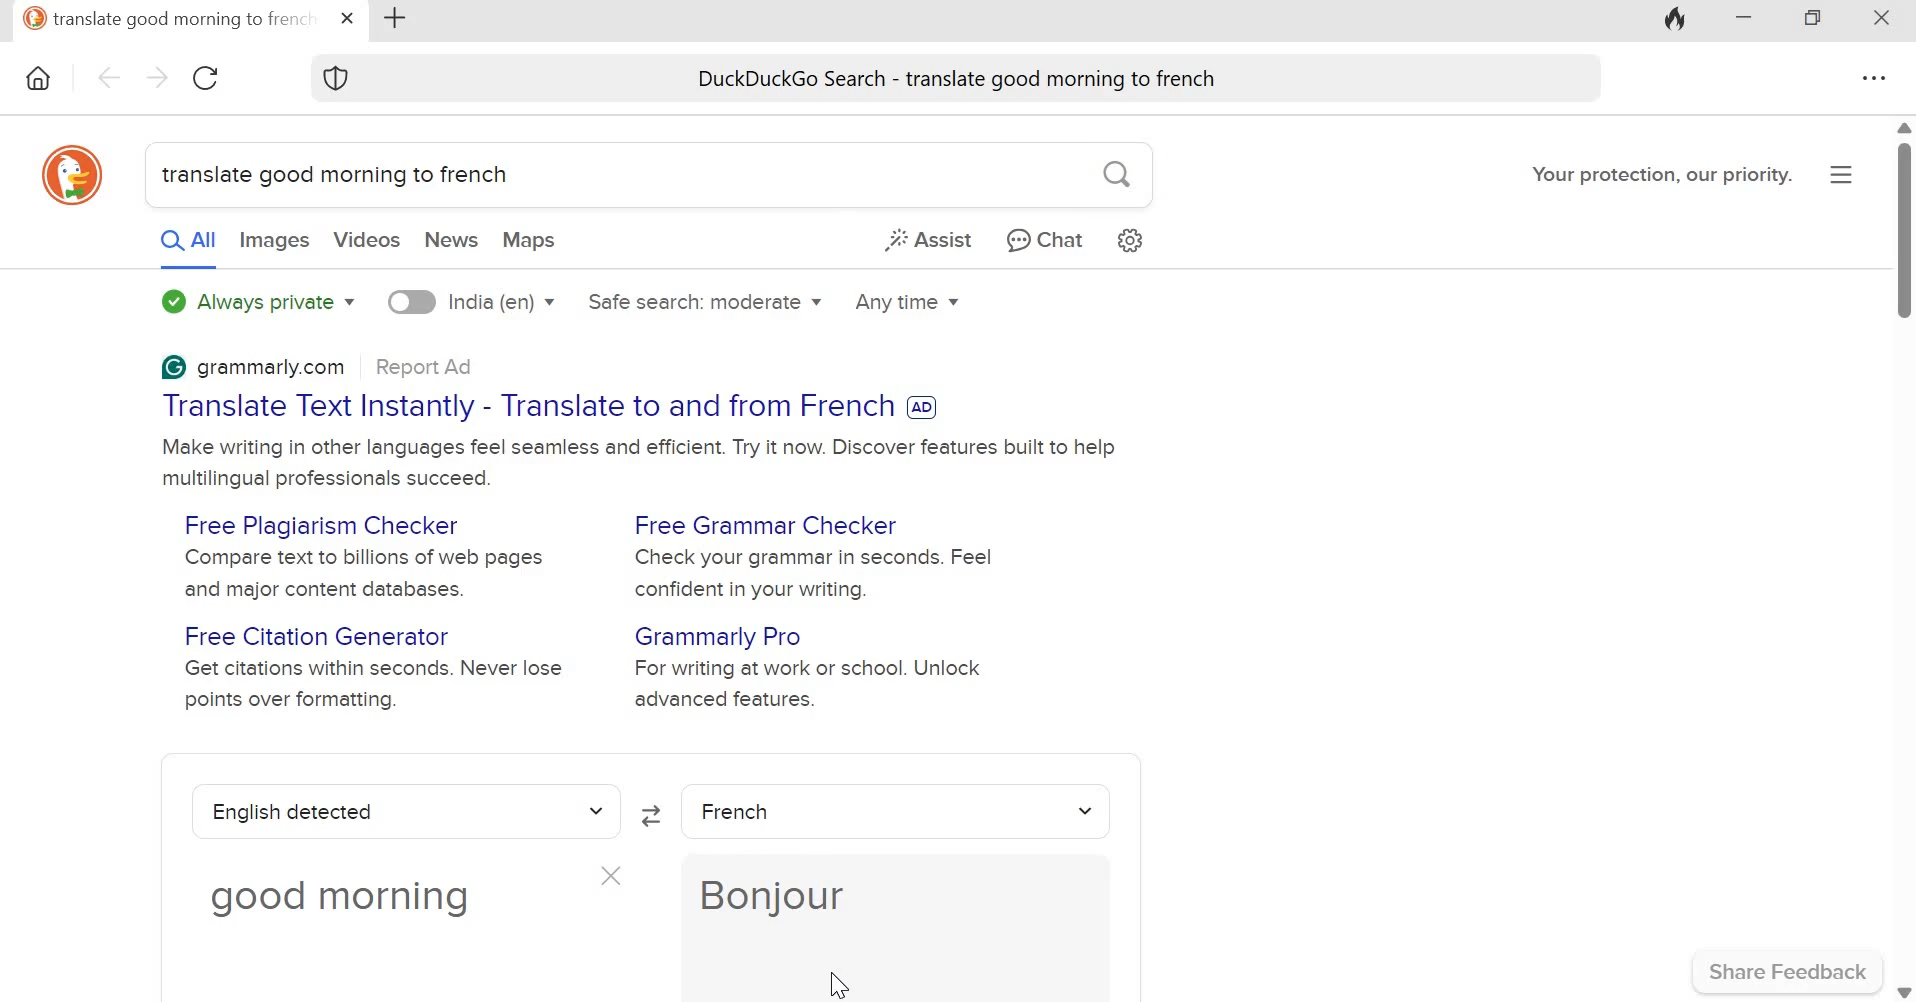 This screenshot has height=1002, width=1916. Describe the element at coordinates (647, 462) in the screenshot. I see `Make writing in other languages feel seamless and efficient. Try it now. Discover features built to help multilingual professionals succeed.` at that location.